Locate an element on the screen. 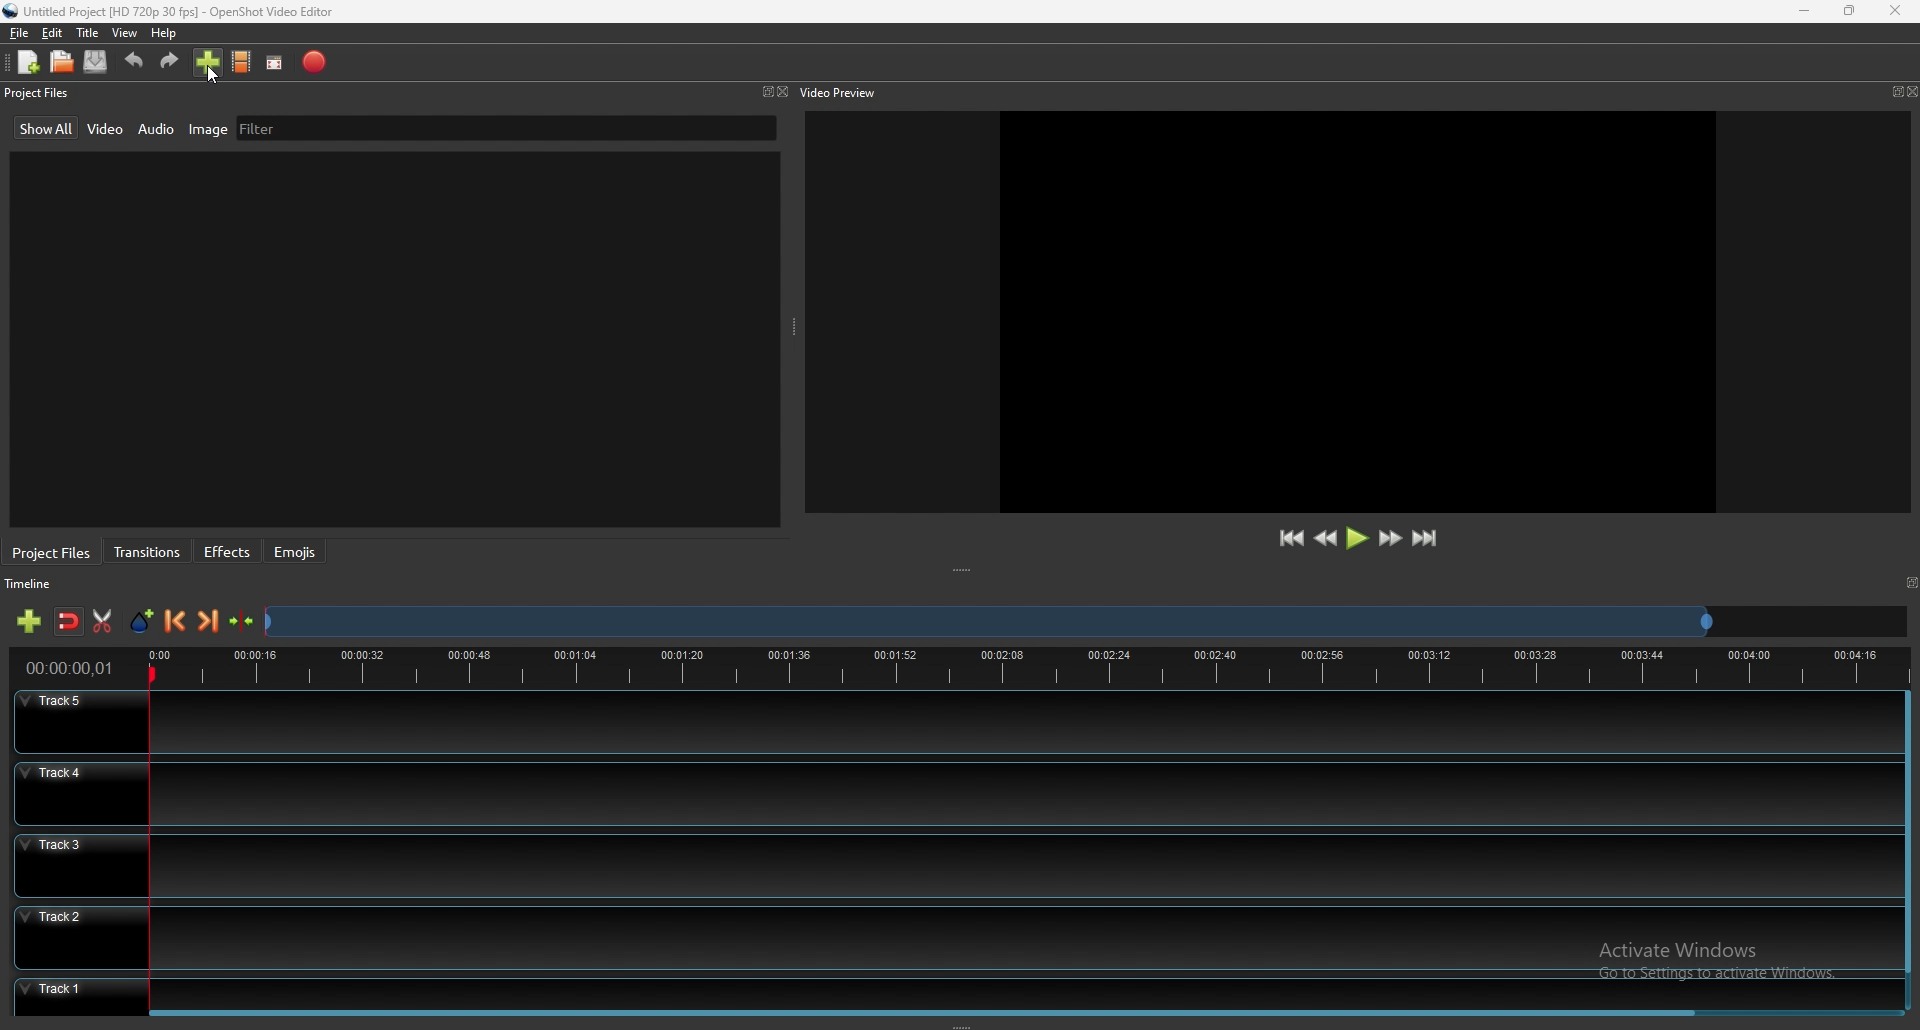  next marker is located at coordinates (210, 620).